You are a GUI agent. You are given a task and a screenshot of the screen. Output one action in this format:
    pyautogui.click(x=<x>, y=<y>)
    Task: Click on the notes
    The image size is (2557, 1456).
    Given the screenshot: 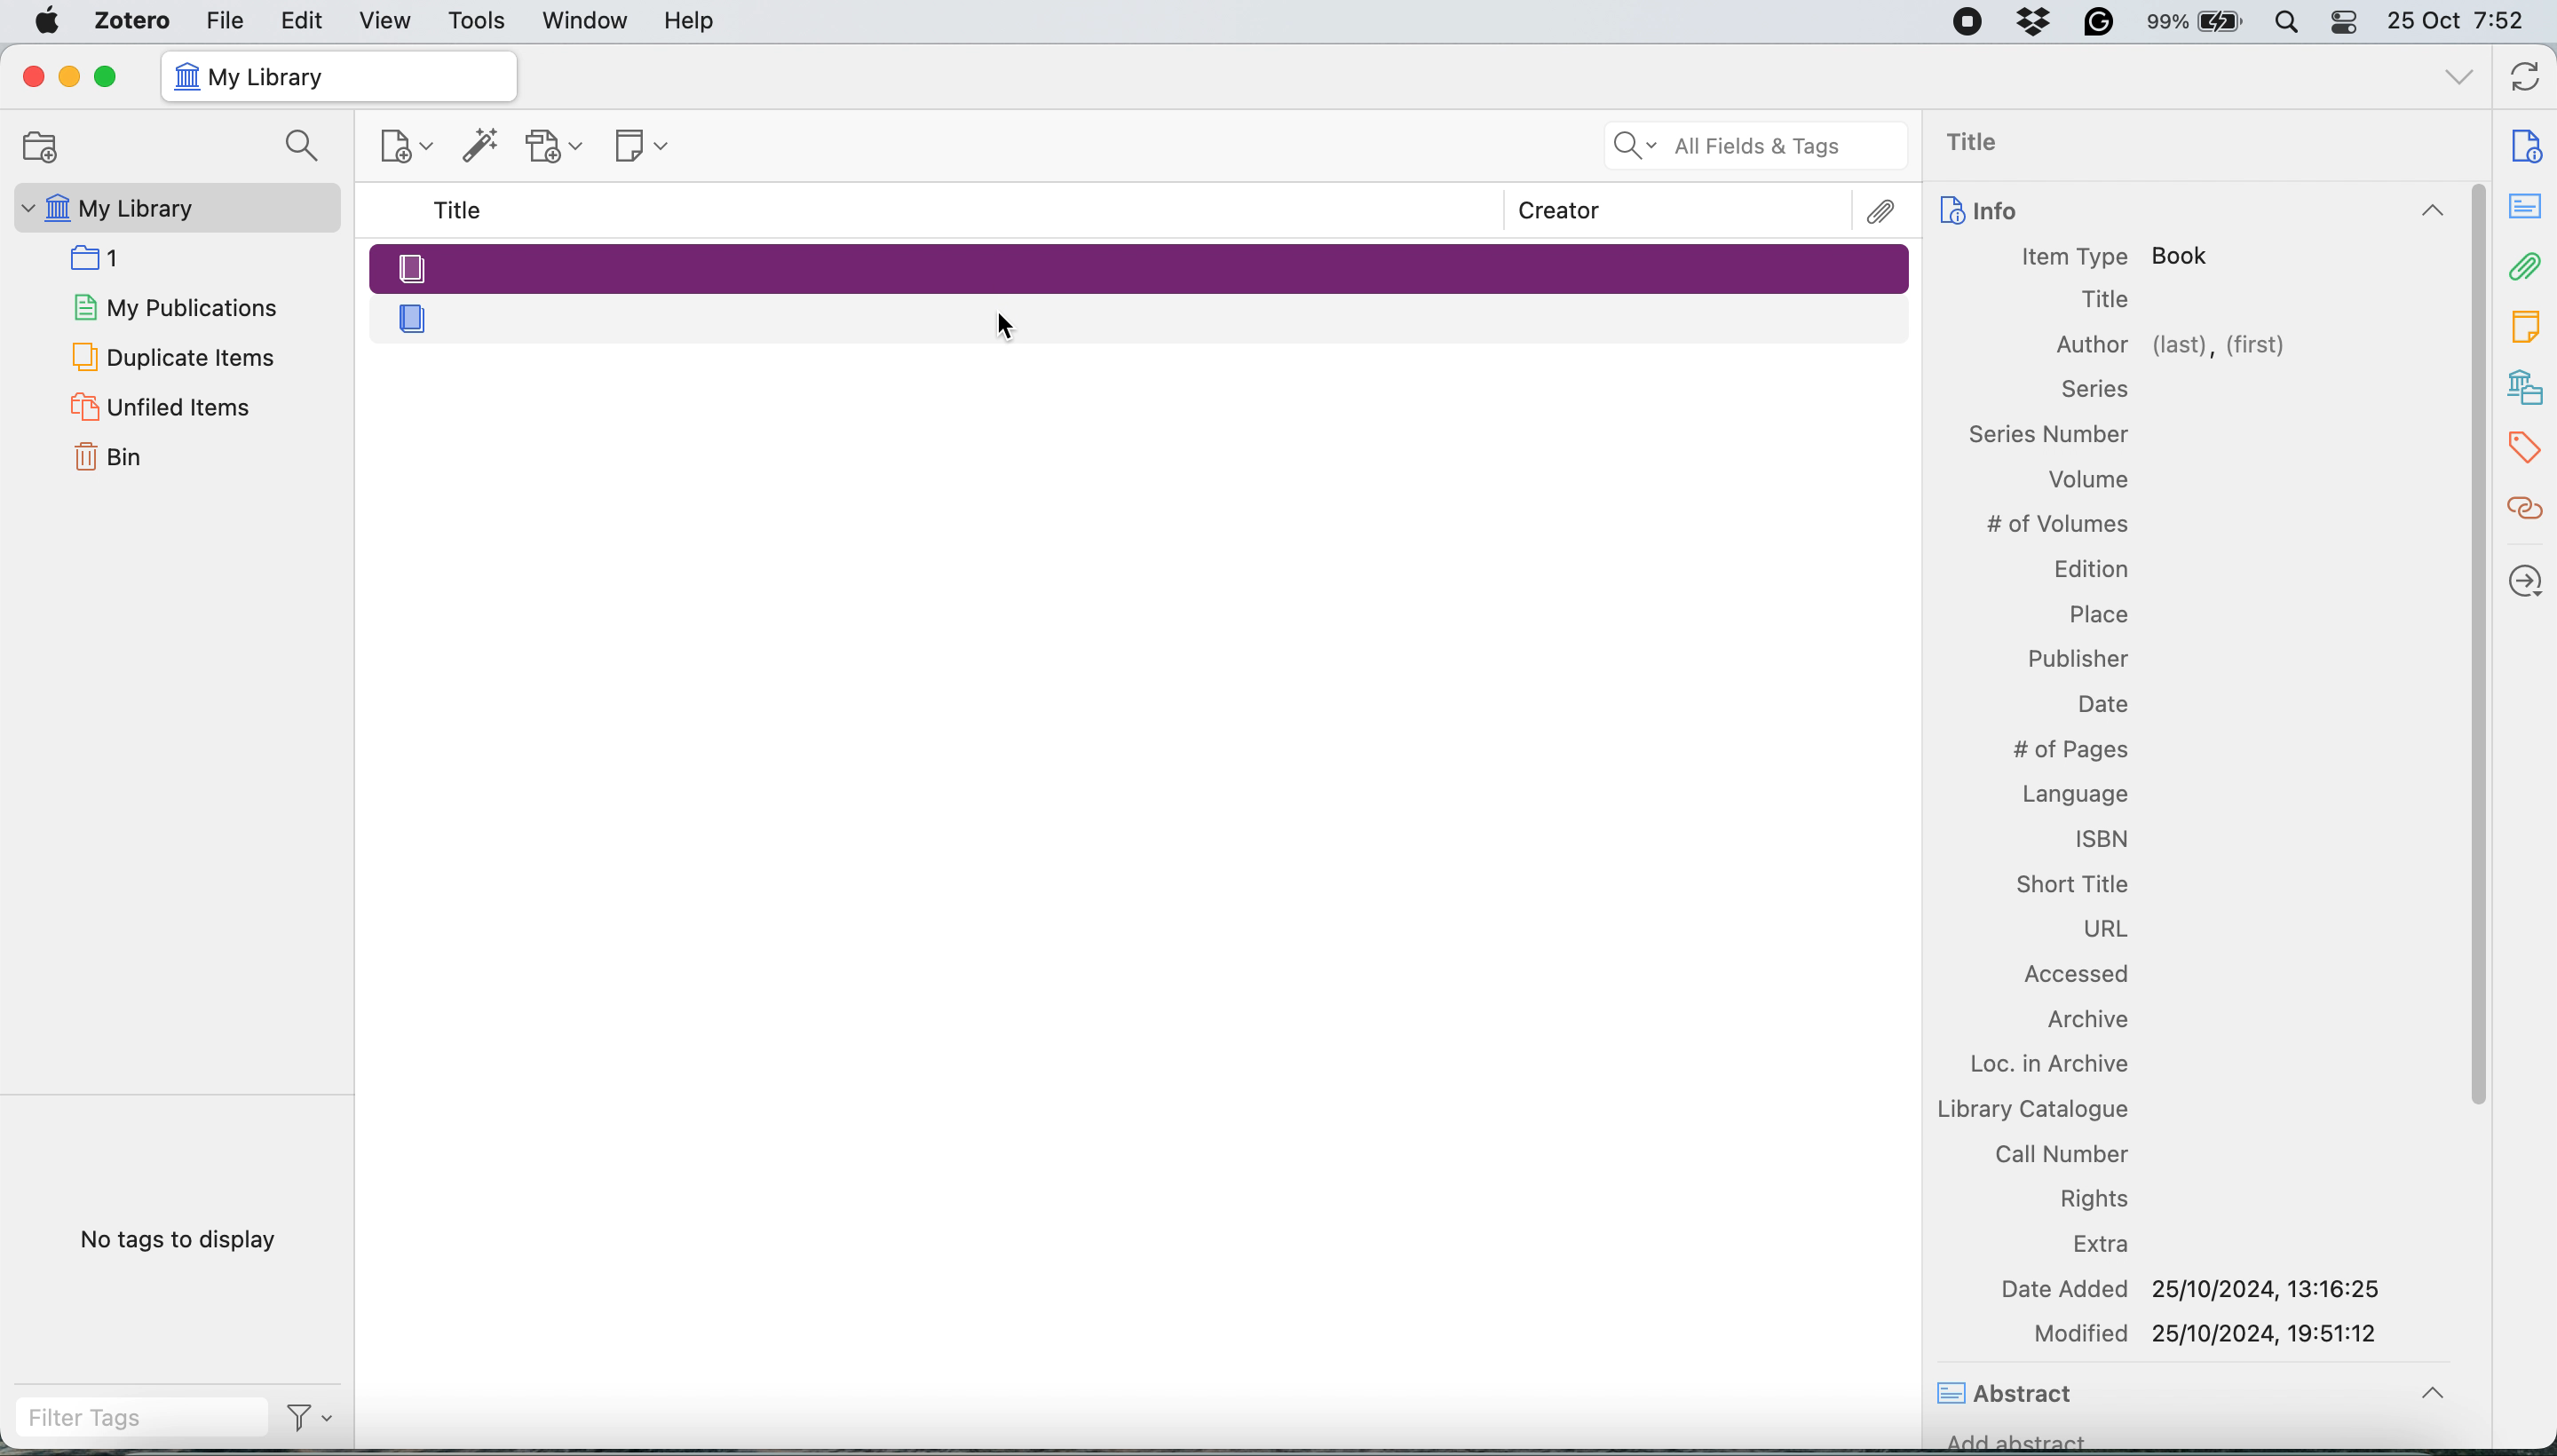 What is the action you would take?
    pyautogui.click(x=2528, y=208)
    